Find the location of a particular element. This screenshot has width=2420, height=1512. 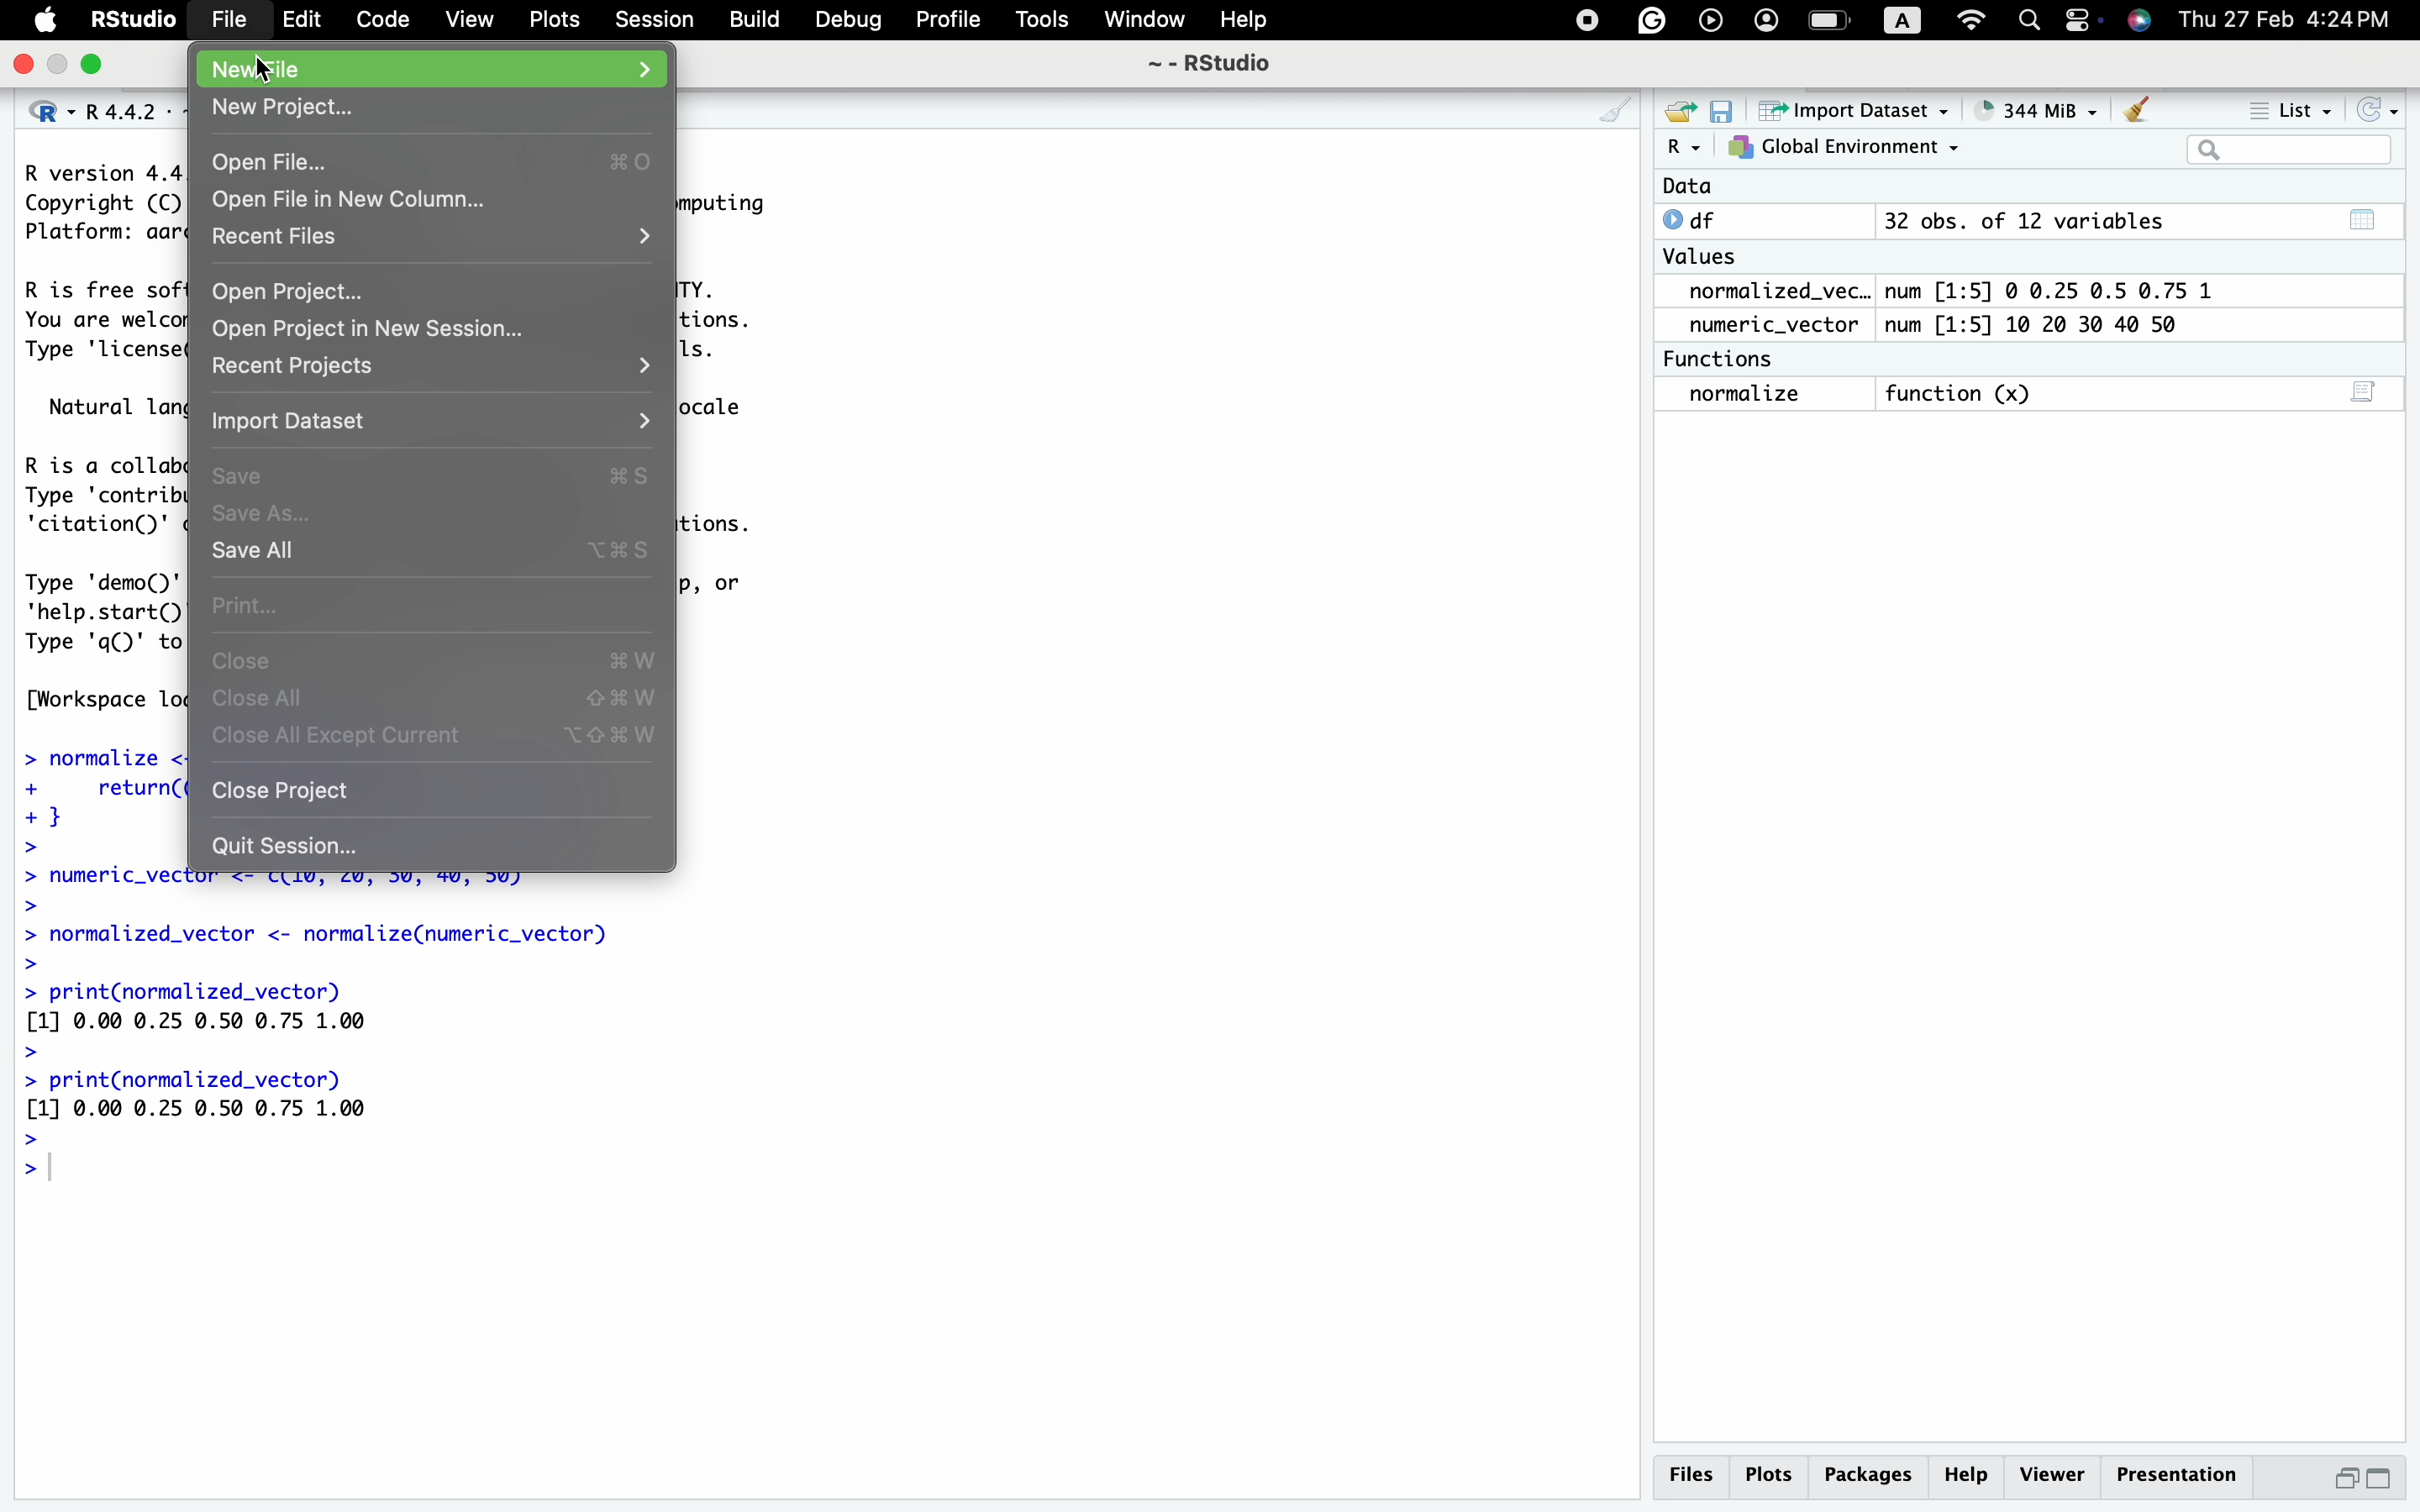

search is located at coordinates (2028, 23).